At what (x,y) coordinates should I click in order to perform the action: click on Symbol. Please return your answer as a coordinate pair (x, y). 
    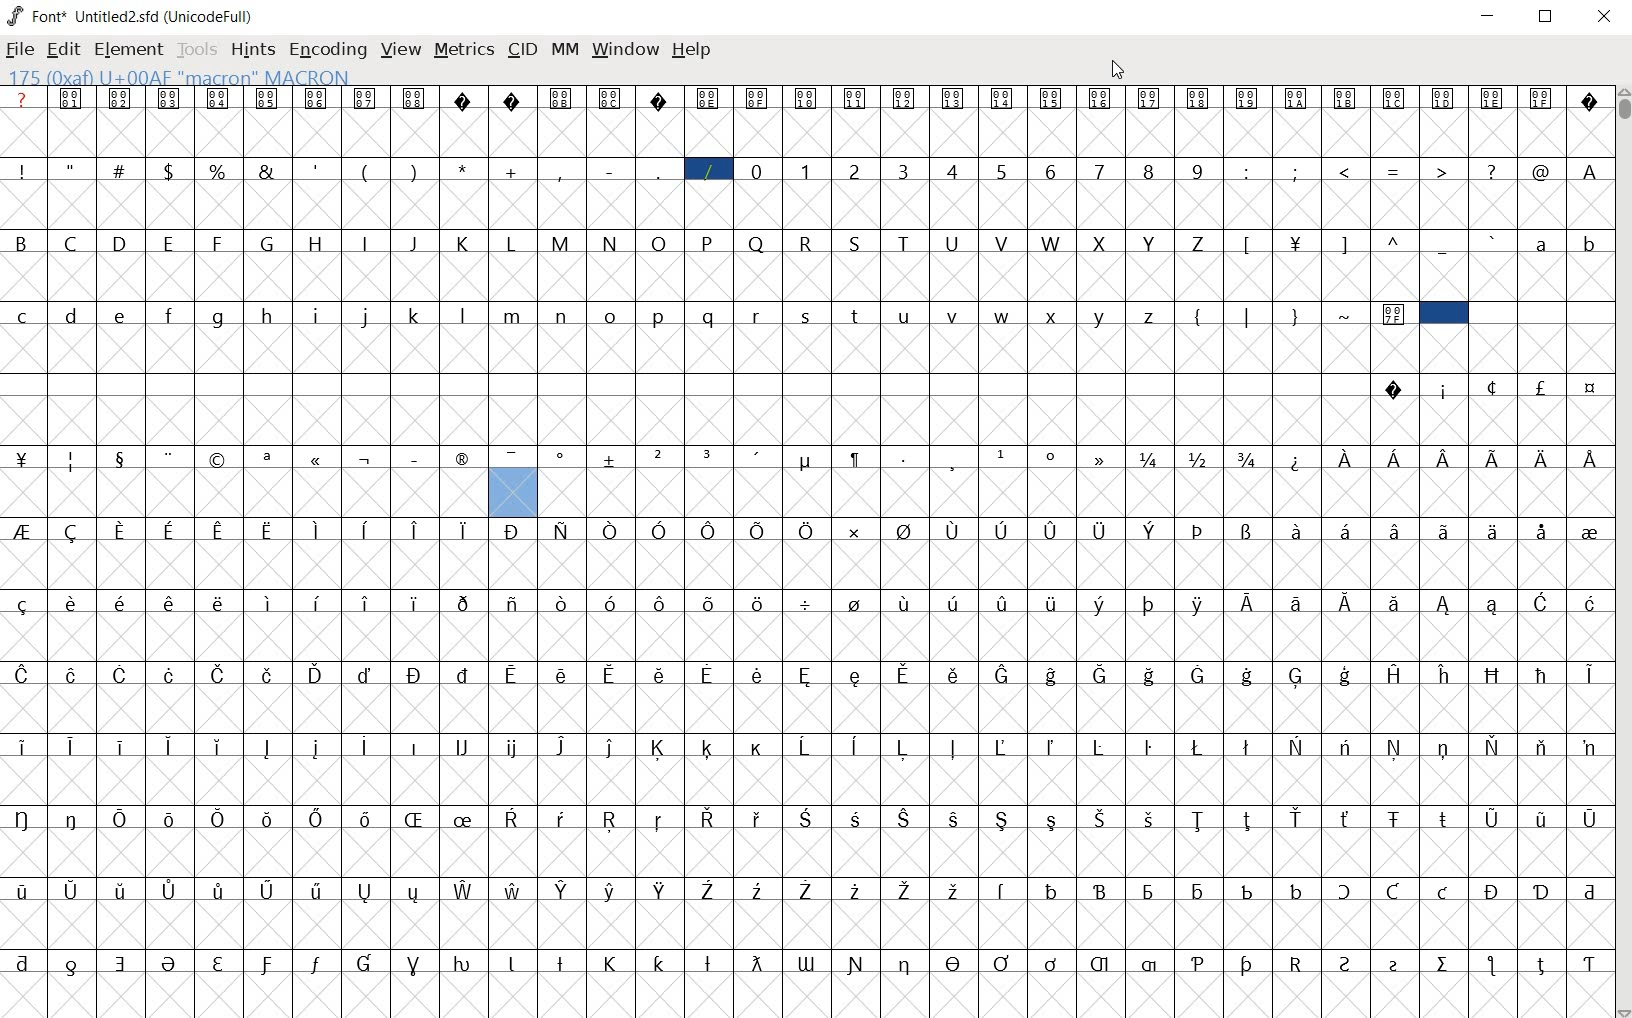
    Looking at the image, I should click on (417, 529).